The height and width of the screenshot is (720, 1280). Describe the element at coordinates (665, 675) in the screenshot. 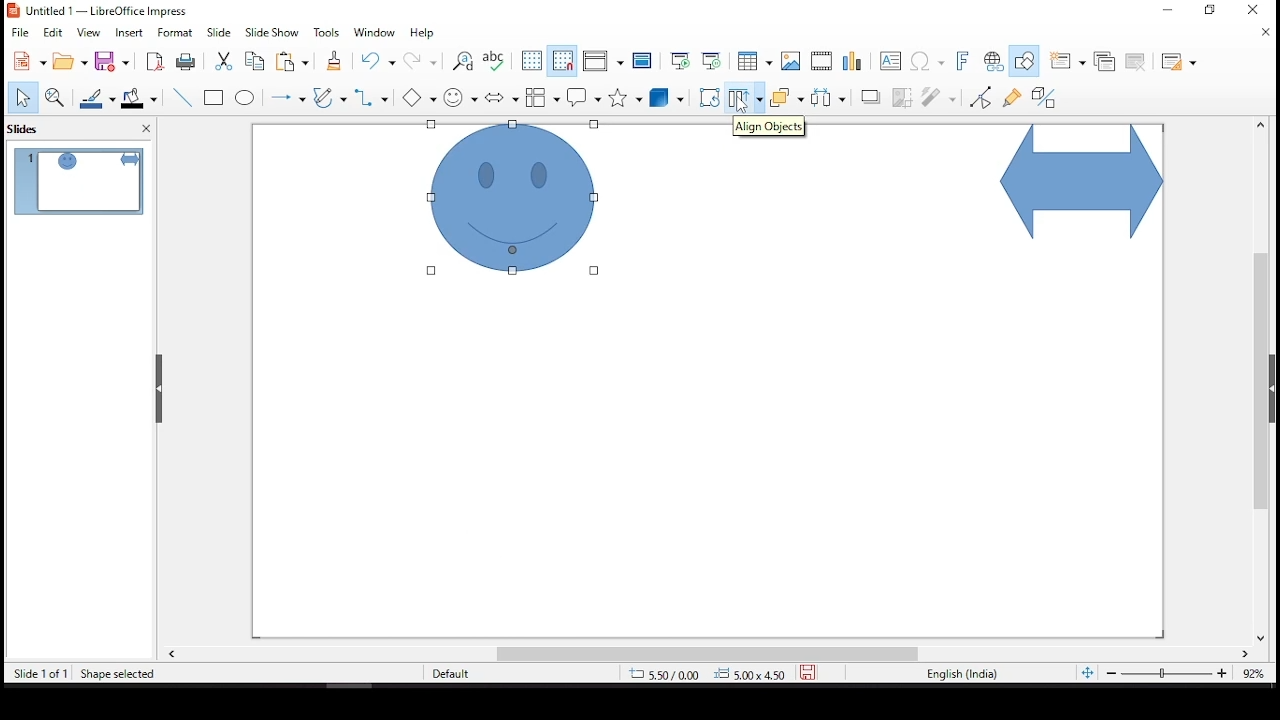

I see `25.57/6.10` at that location.